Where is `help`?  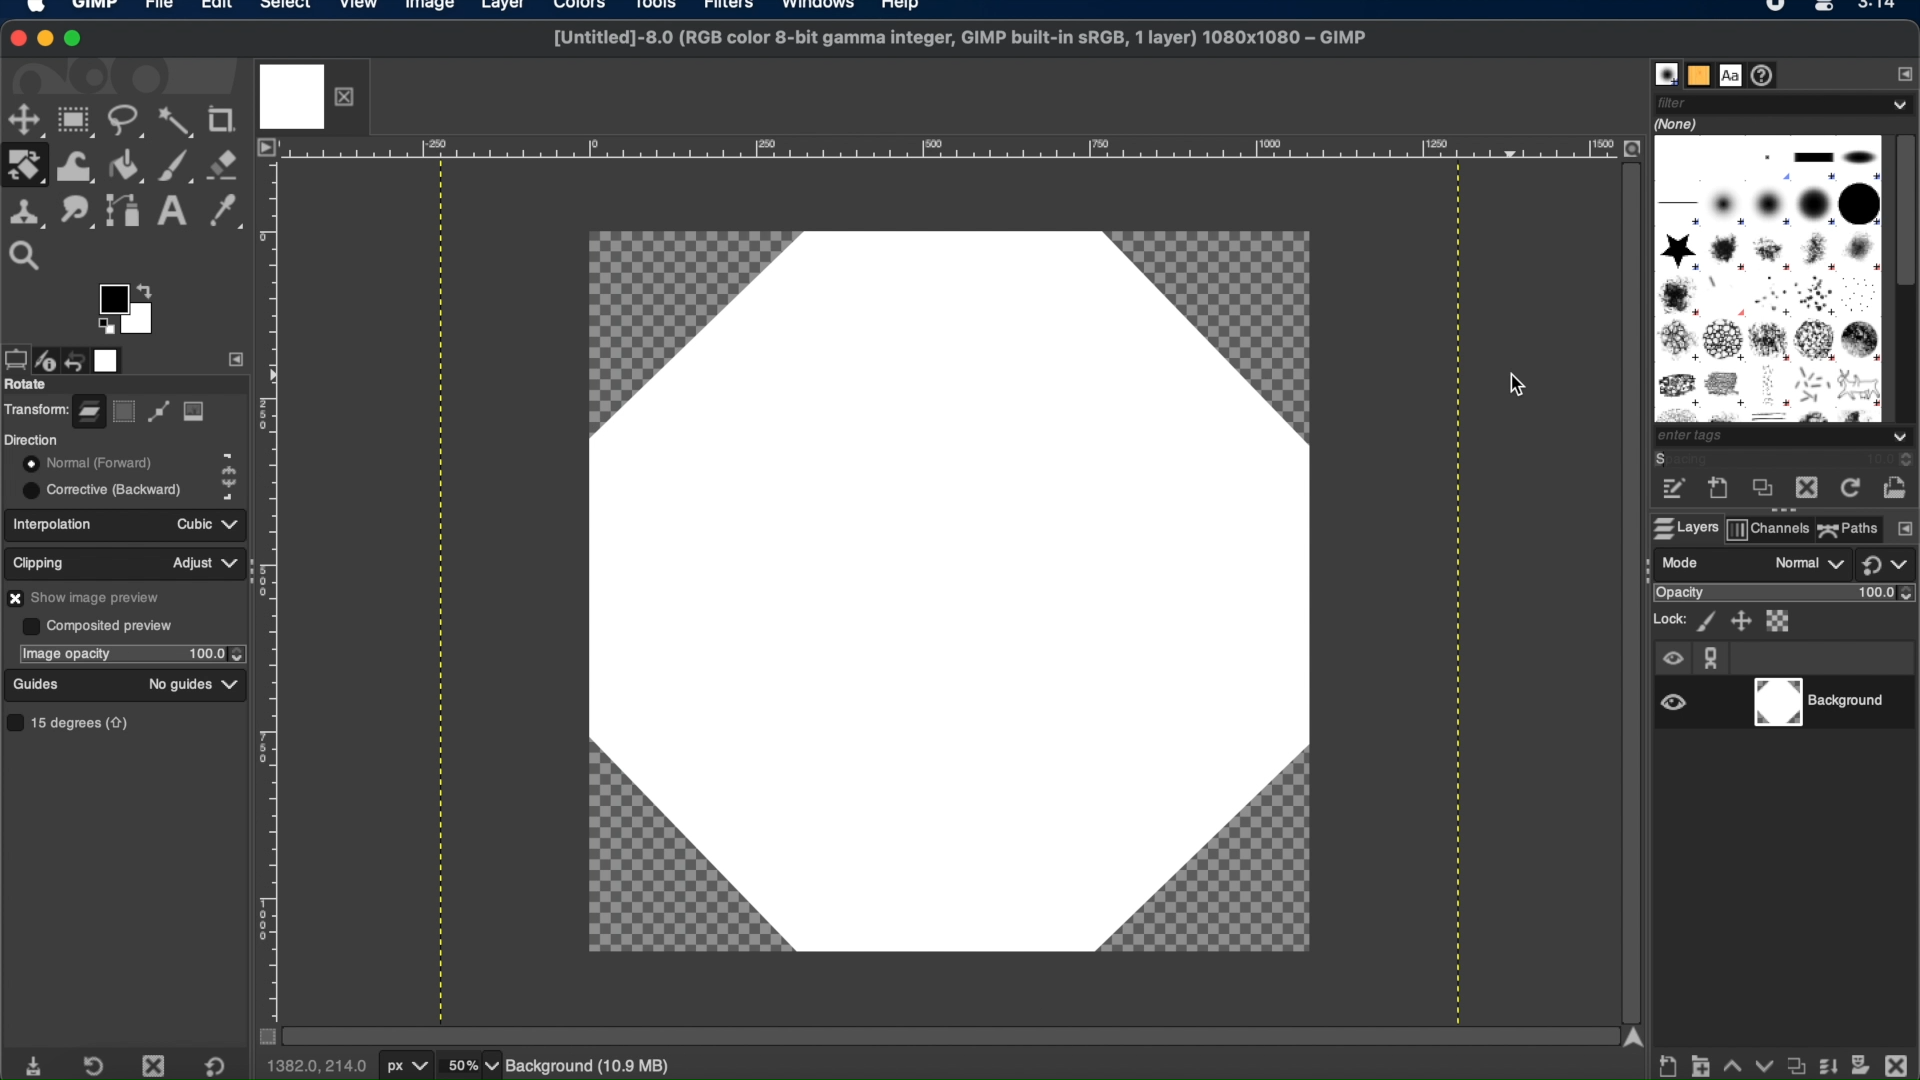
help is located at coordinates (902, 8).